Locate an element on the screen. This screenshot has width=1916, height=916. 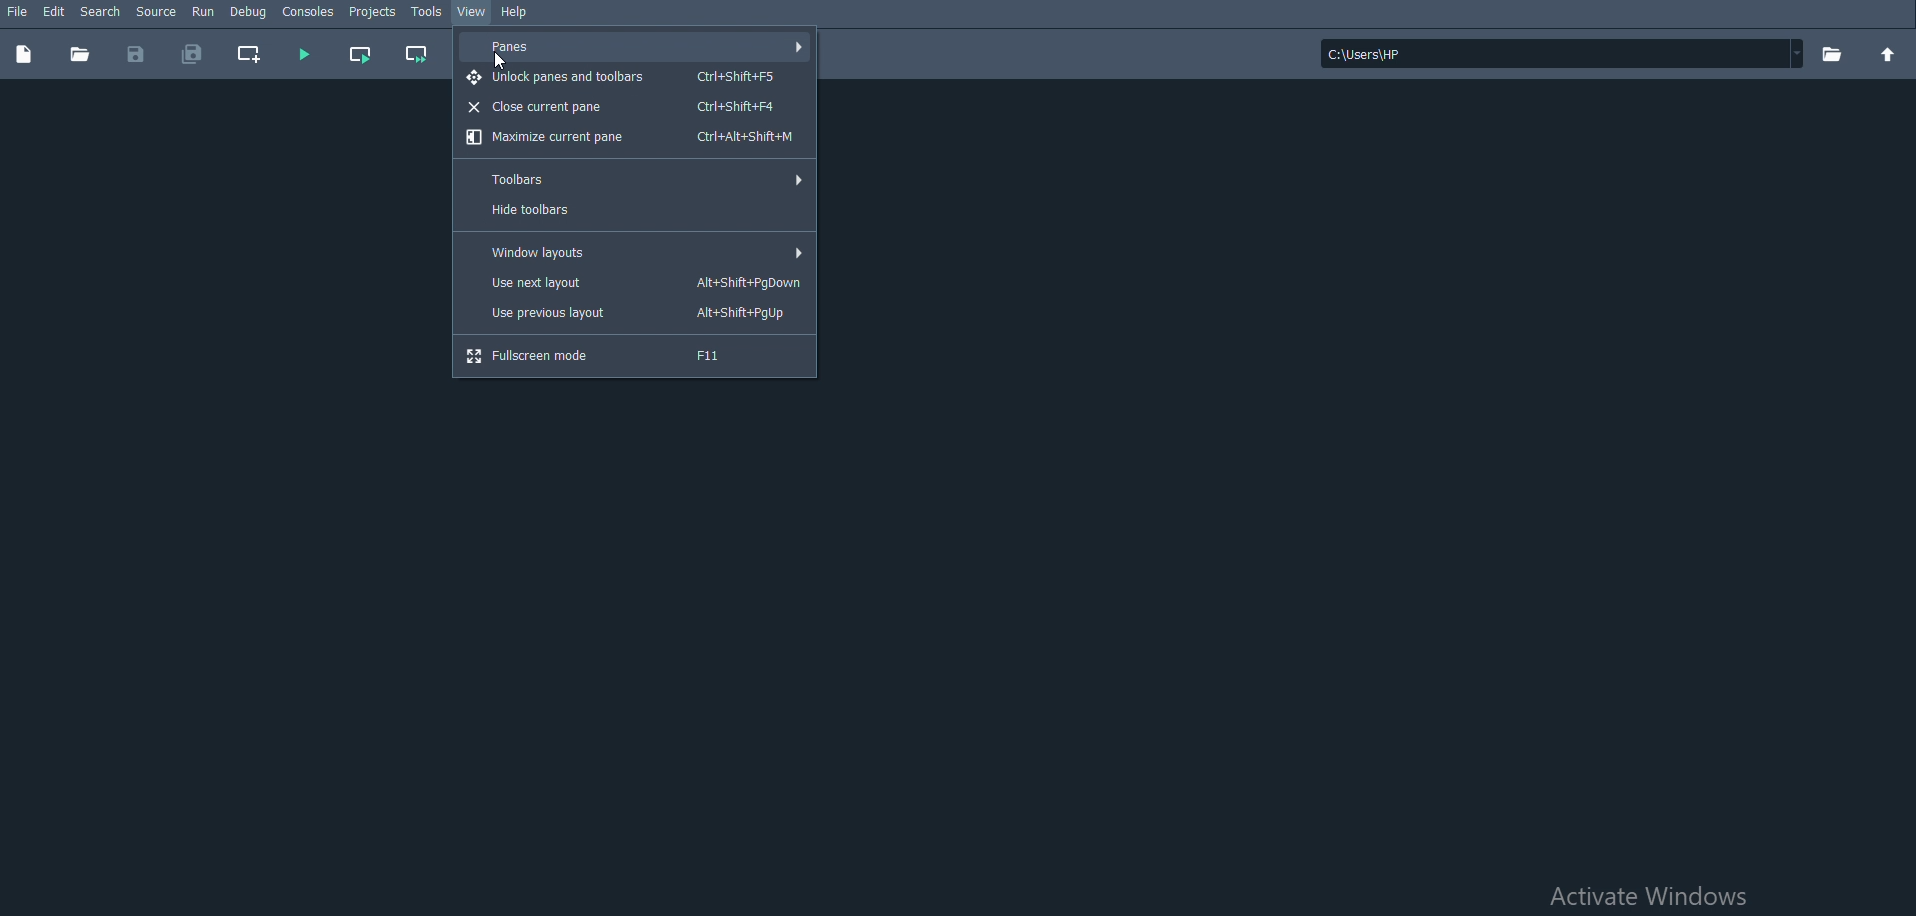
Save file is located at coordinates (141, 52).